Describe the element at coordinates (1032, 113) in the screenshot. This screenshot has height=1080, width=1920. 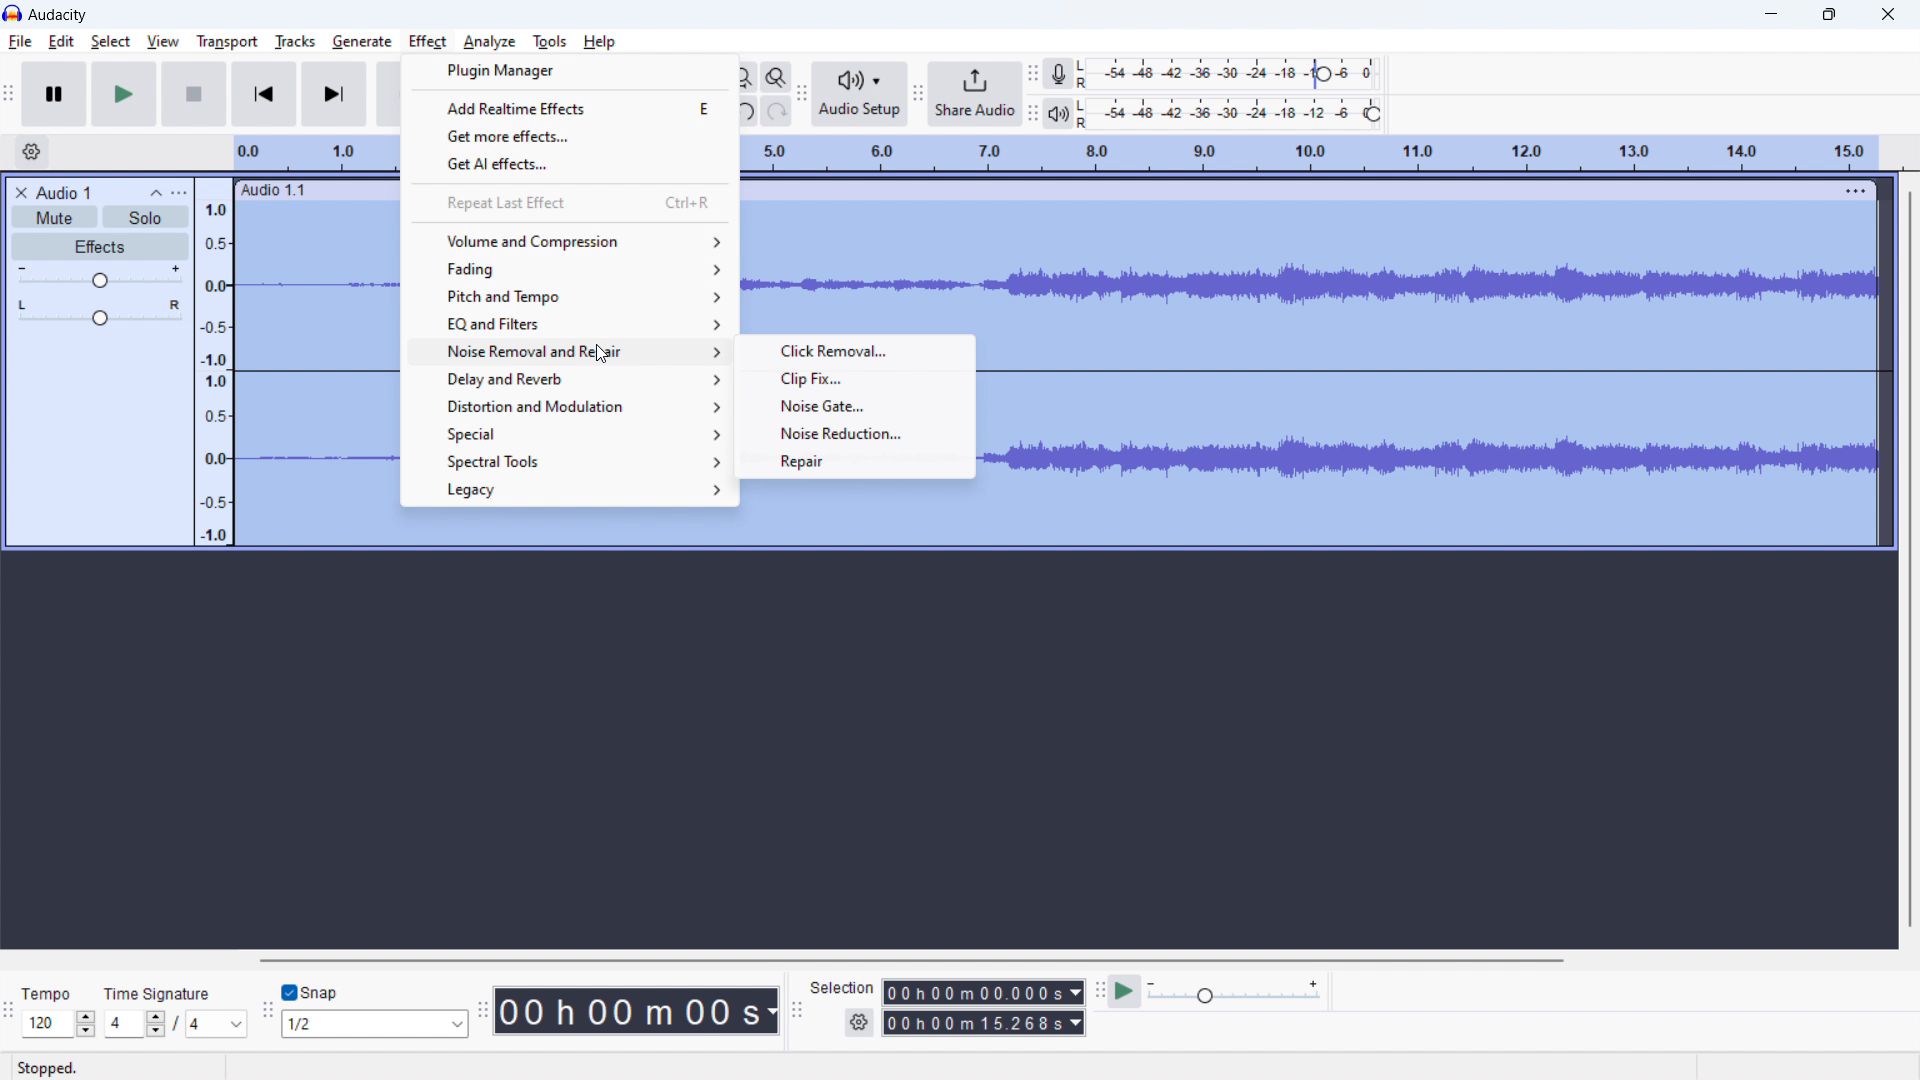
I see `playback meter toolbar` at that location.